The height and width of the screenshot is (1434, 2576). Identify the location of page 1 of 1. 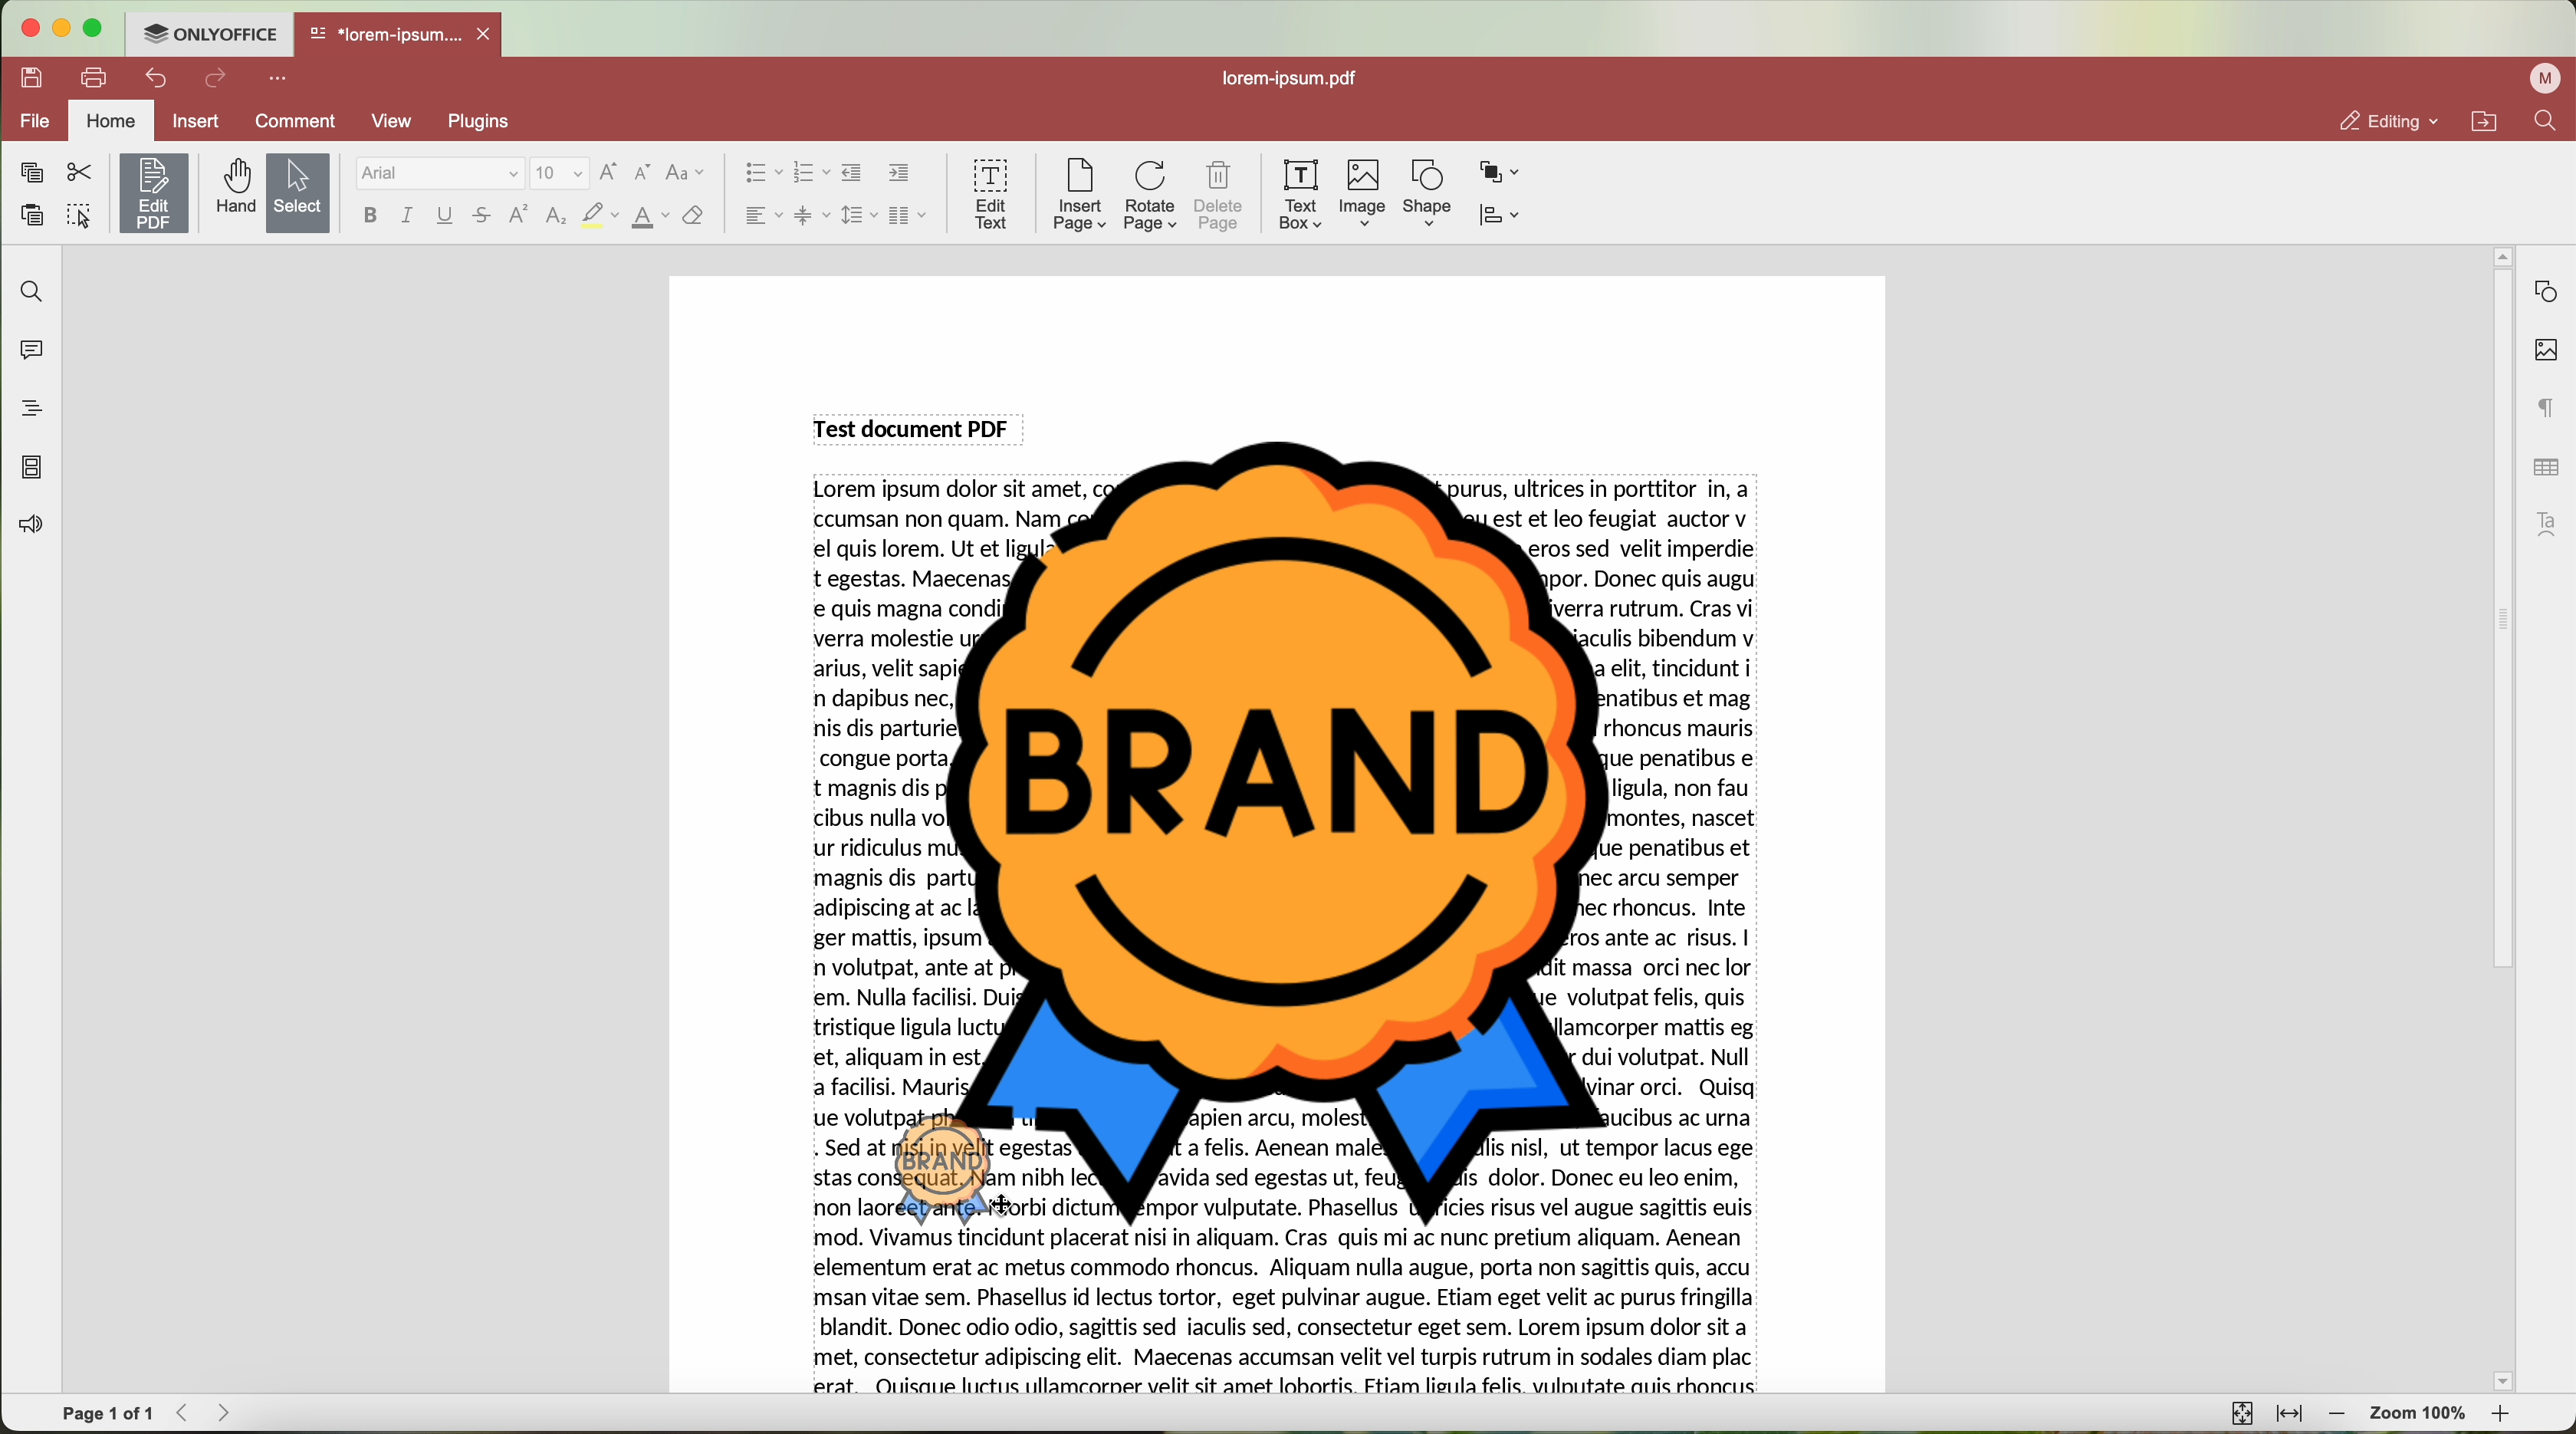
(108, 1414).